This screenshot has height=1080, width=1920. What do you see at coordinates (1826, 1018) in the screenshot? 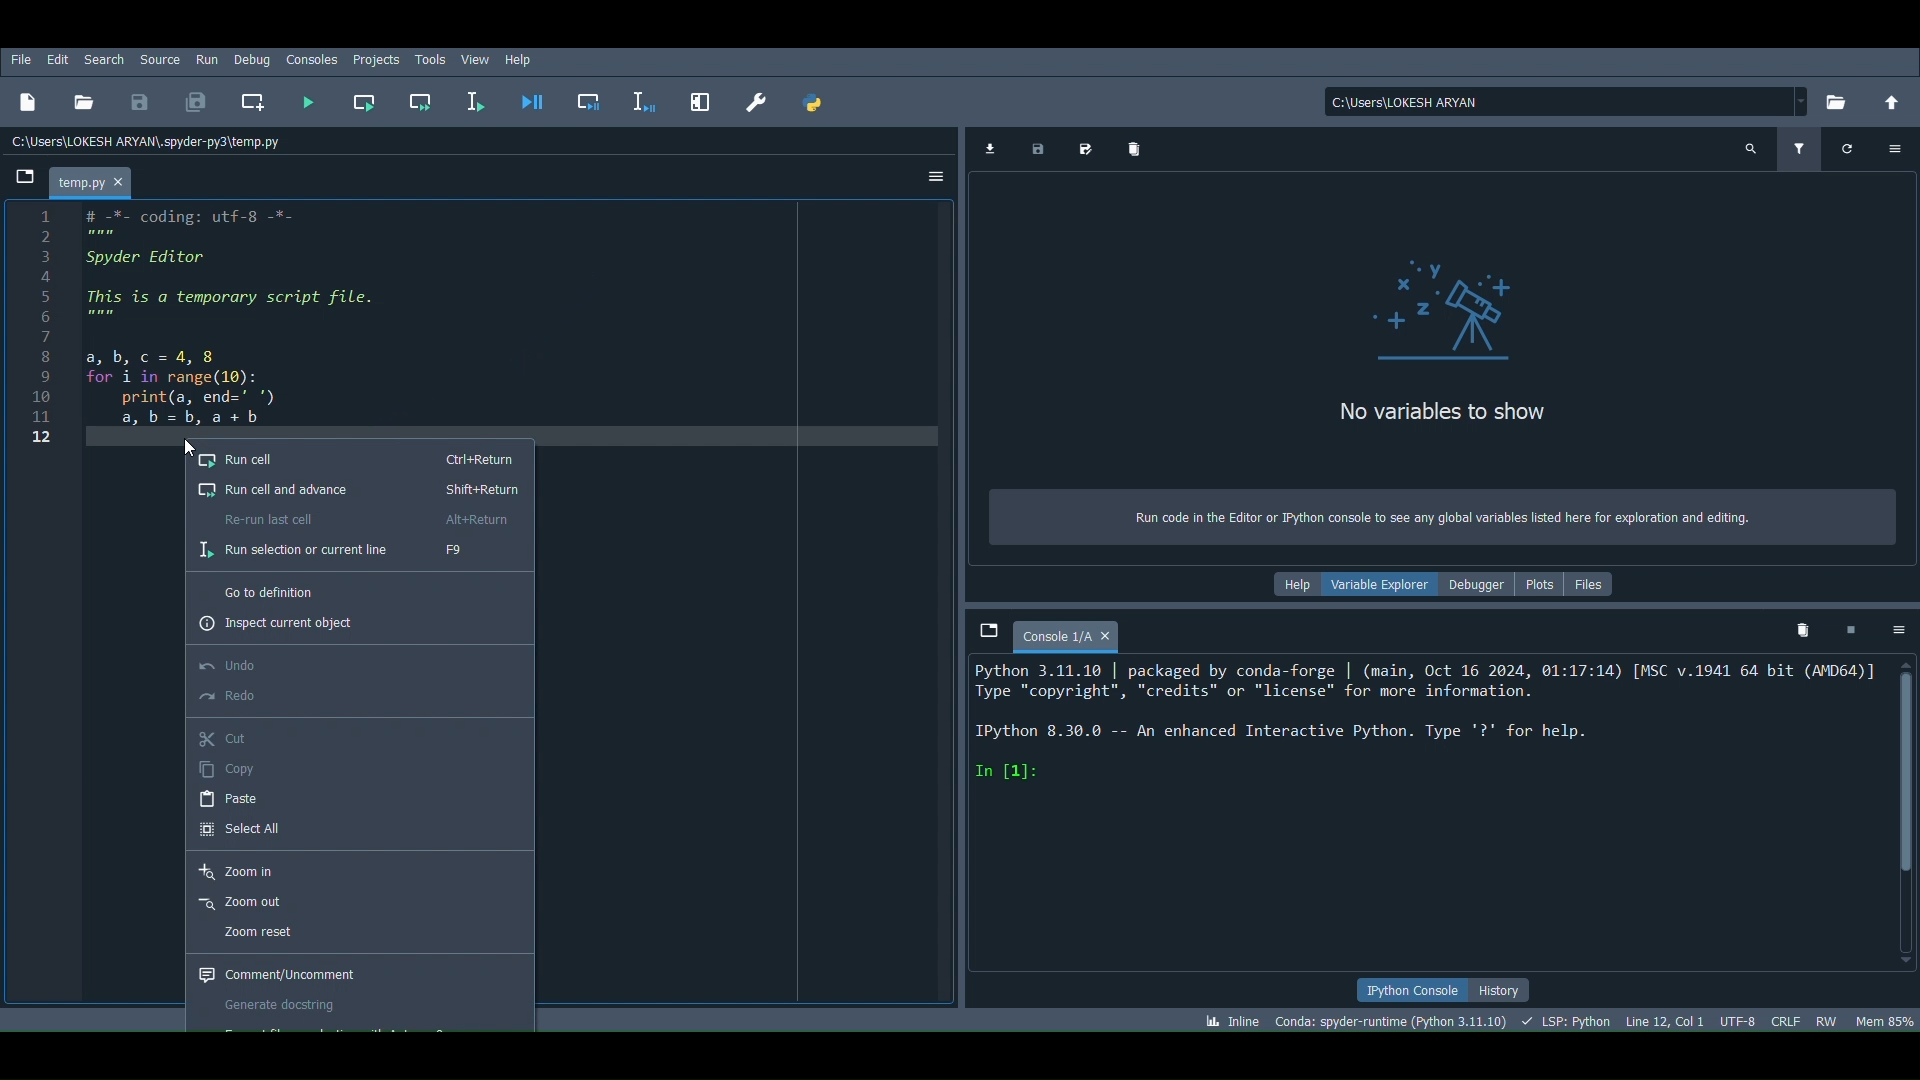
I see `File permissions` at bounding box center [1826, 1018].